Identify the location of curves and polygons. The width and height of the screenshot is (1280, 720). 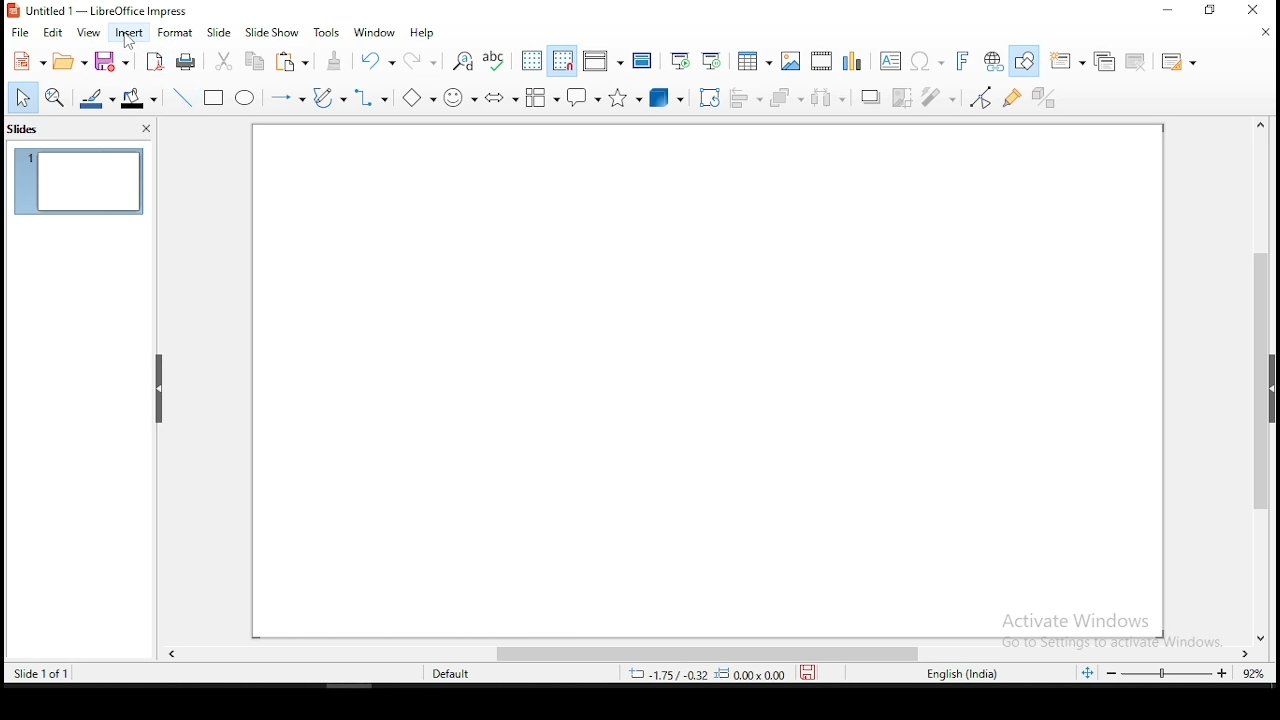
(327, 98).